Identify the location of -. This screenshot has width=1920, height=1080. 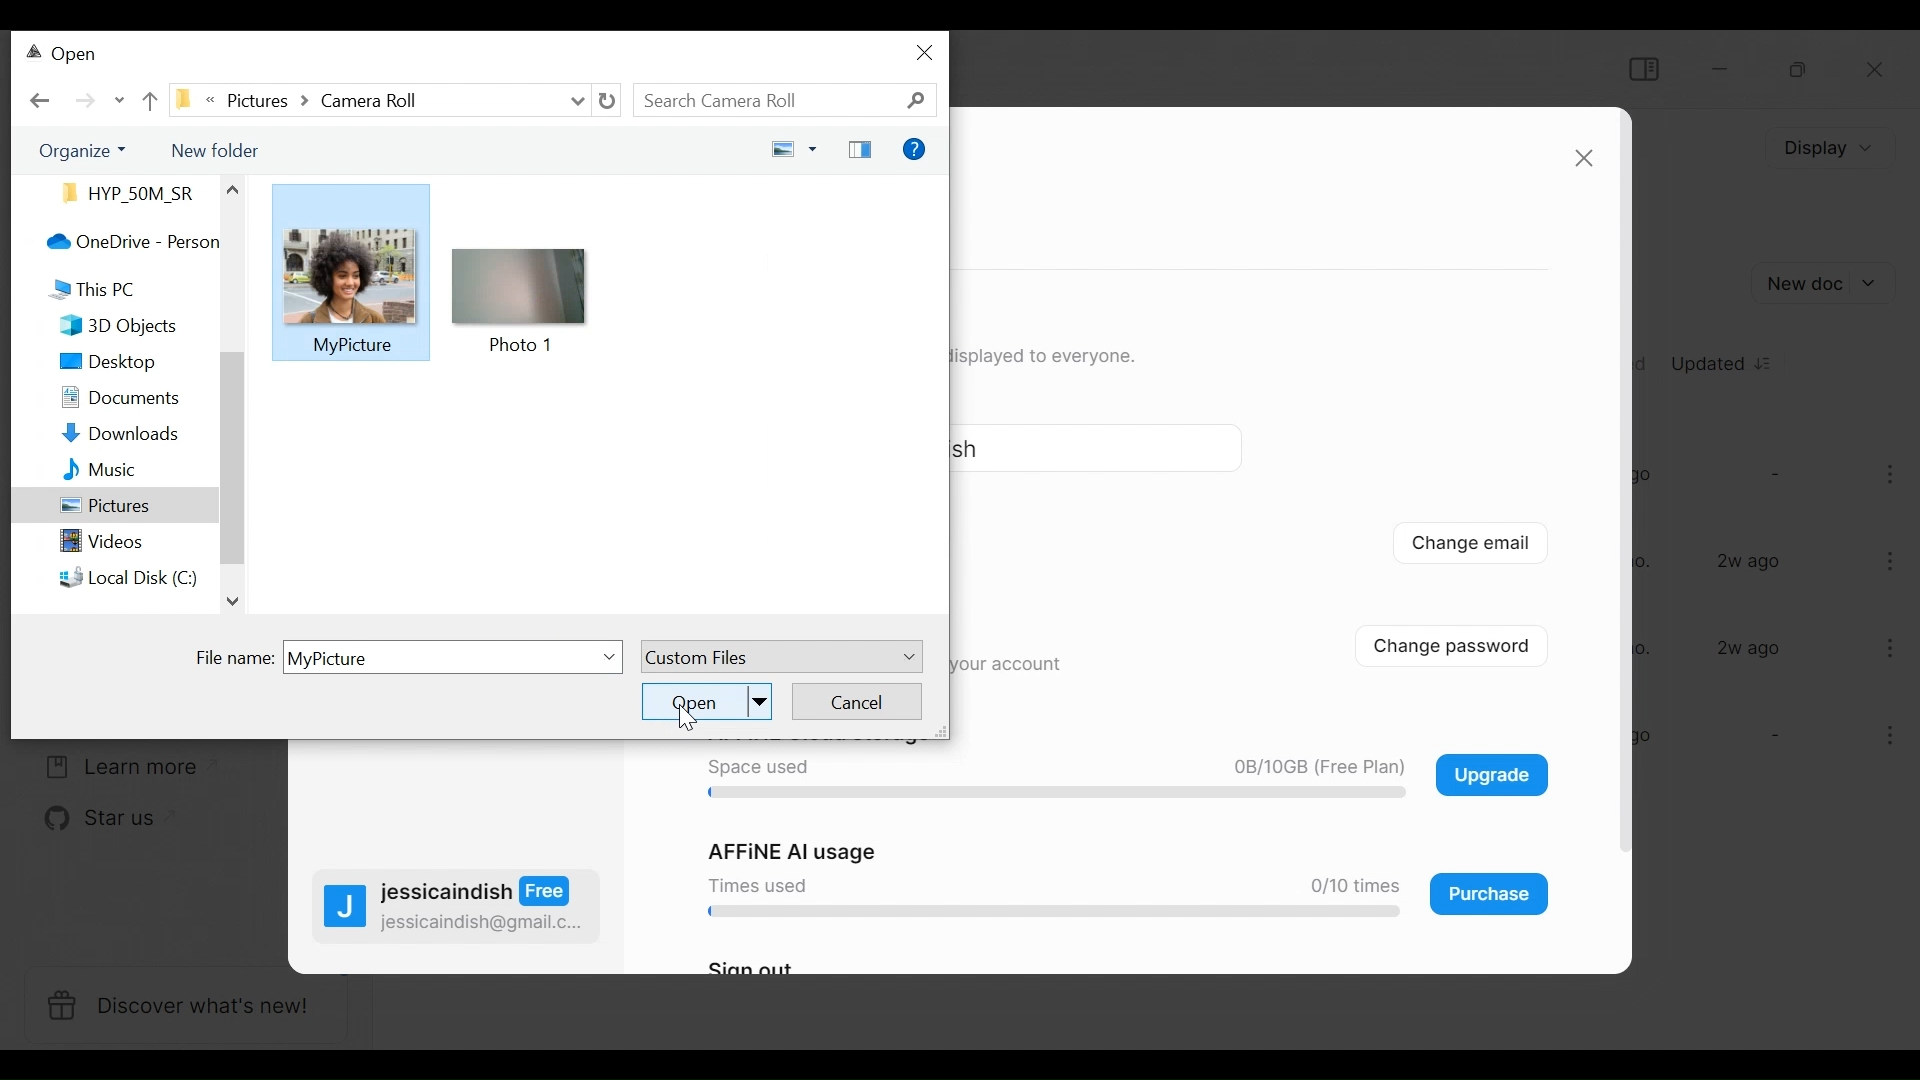
(1773, 473).